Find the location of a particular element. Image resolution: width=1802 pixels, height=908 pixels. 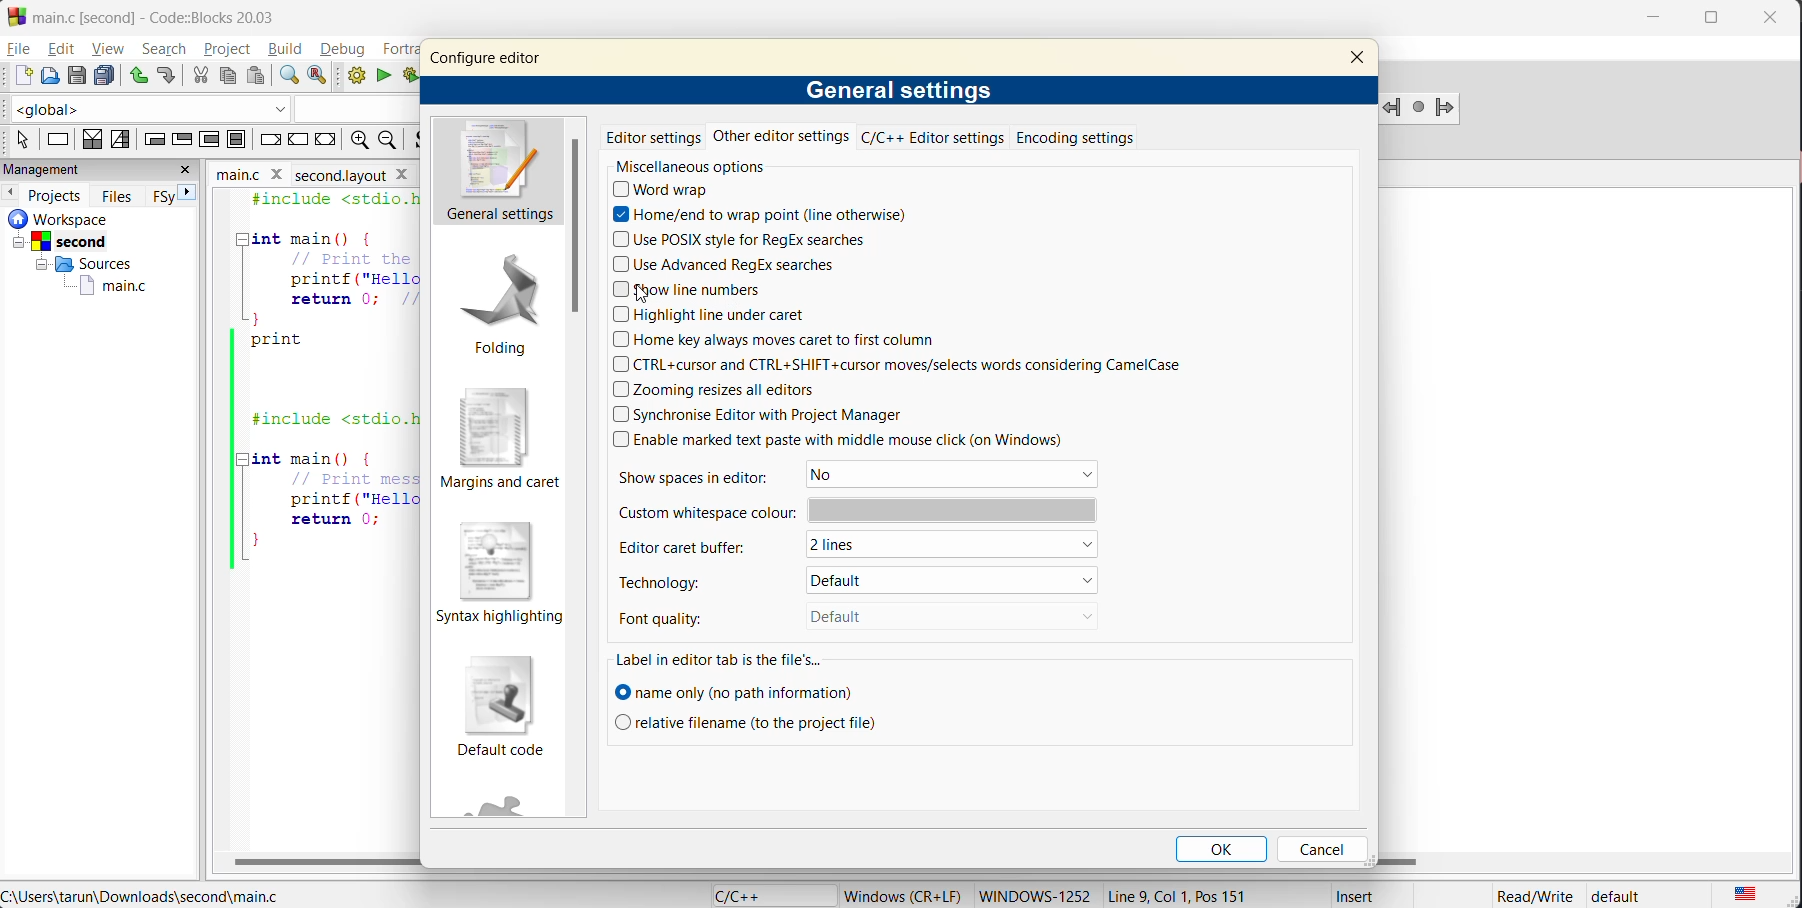

close is located at coordinates (187, 169).